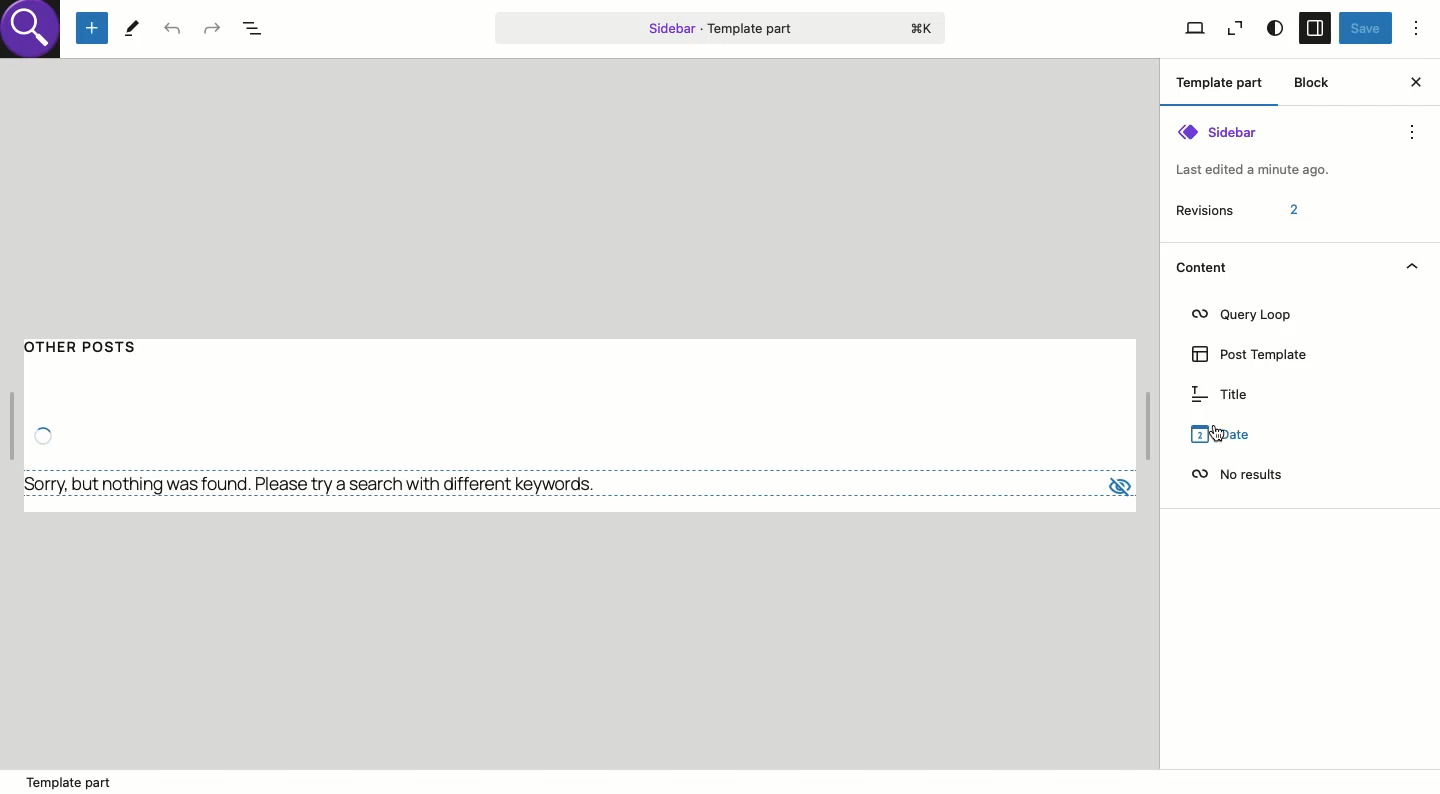  What do you see at coordinates (1217, 434) in the screenshot?
I see `Date` at bounding box center [1217, 434].